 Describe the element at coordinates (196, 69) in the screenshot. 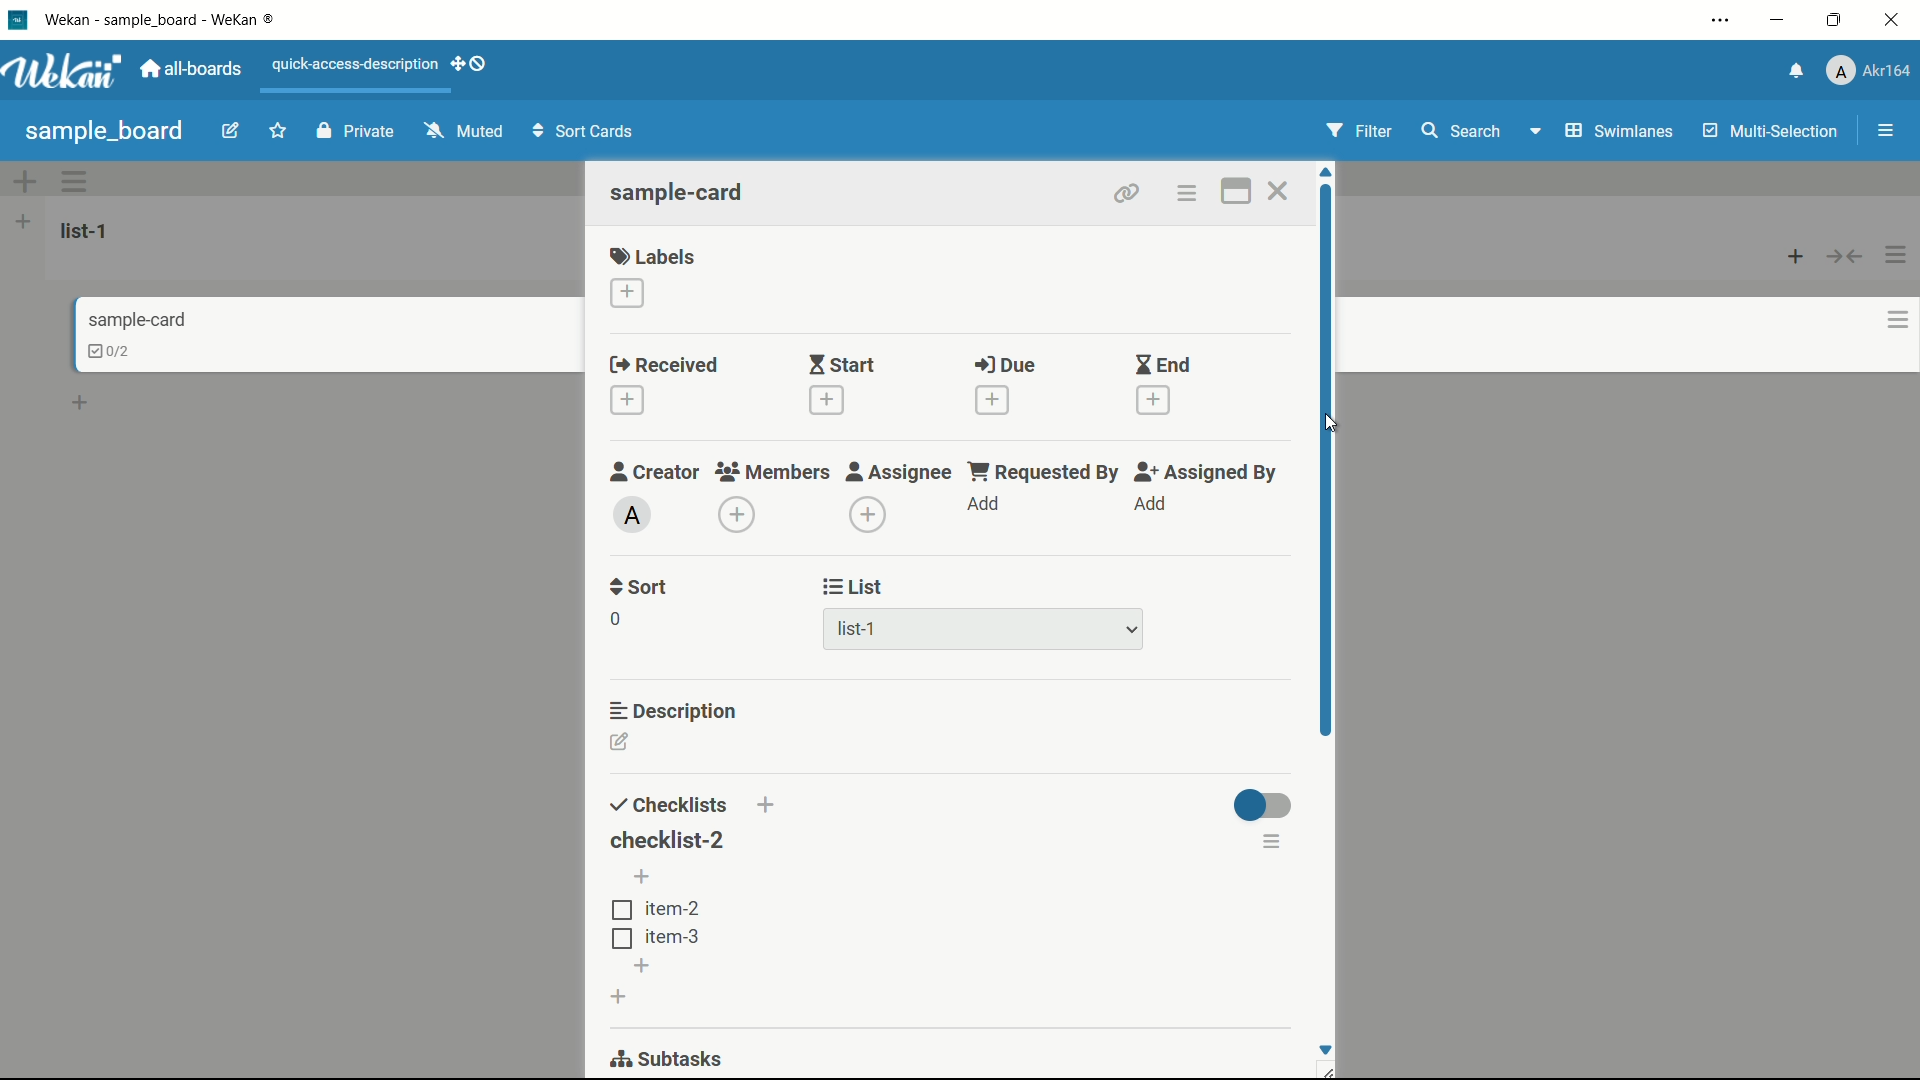

I see `all boards` at that location.